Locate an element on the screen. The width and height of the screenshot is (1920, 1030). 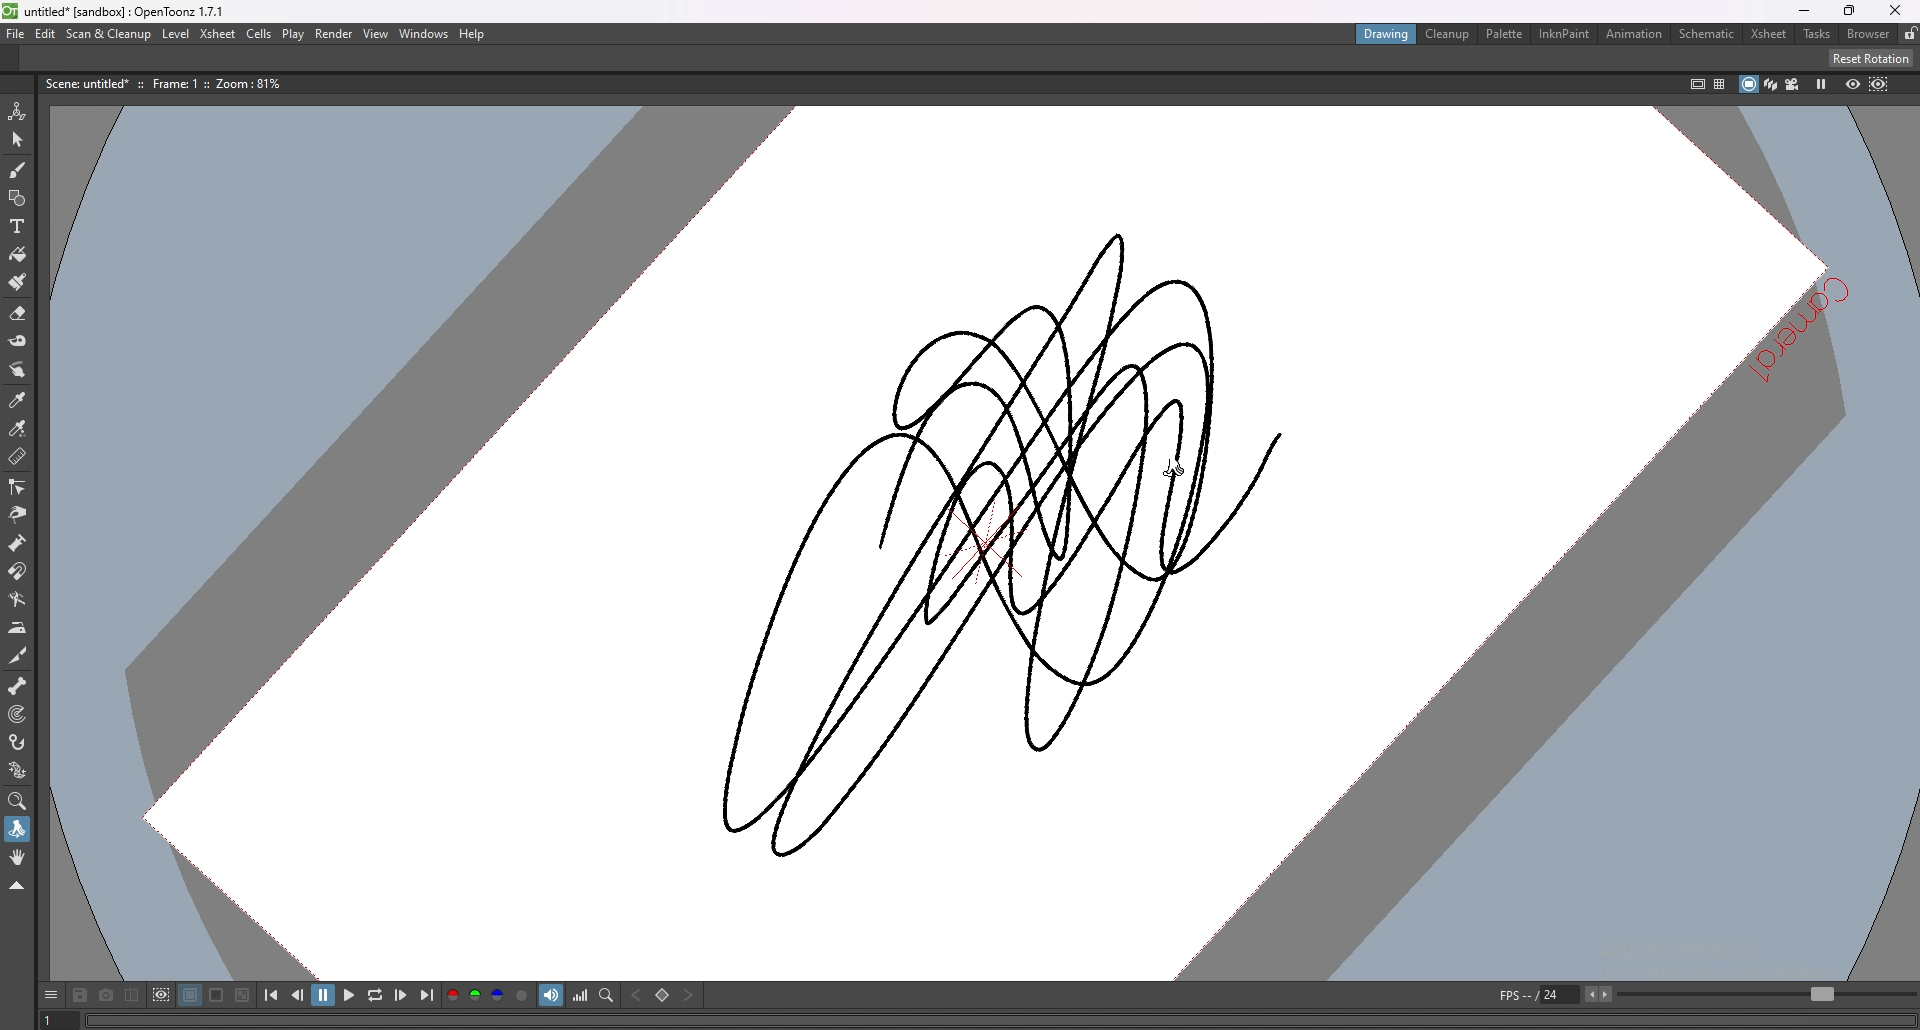
pump is located at coordinates (17, 542).